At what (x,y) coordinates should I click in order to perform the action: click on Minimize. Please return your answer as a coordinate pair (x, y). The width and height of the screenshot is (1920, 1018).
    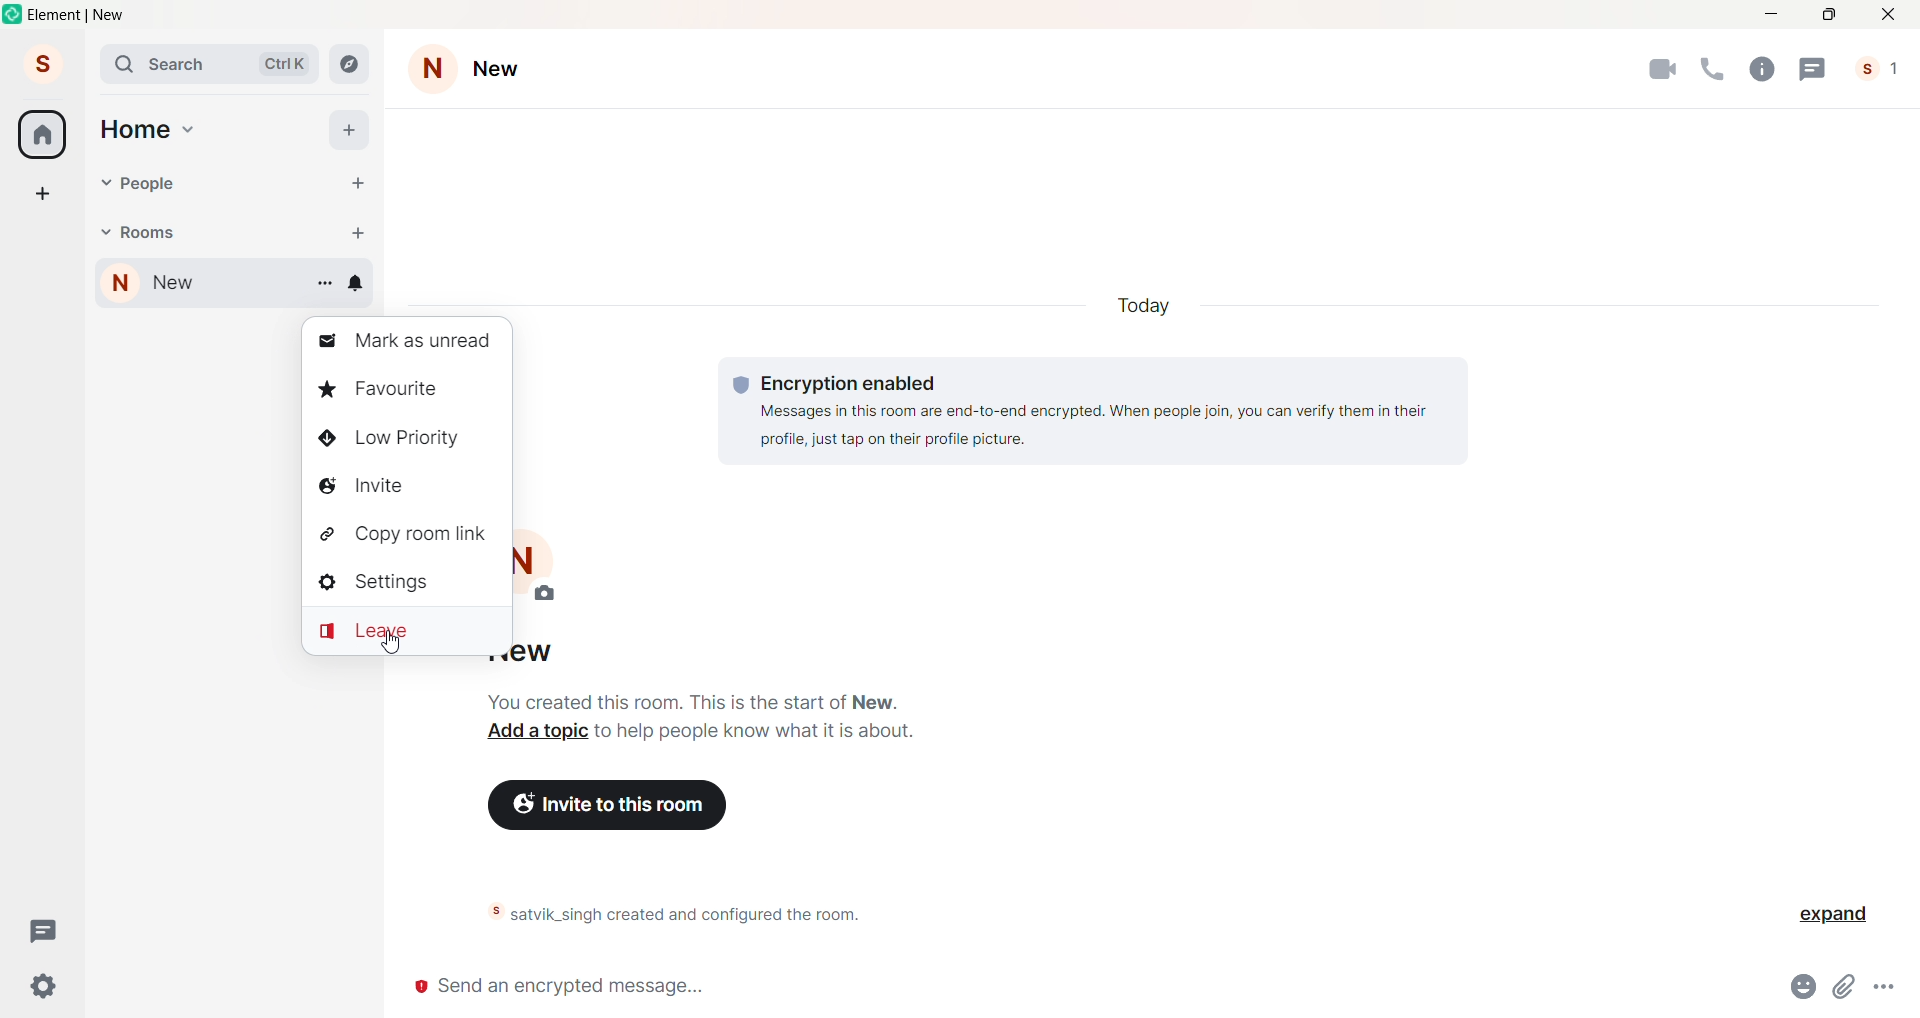
    Looking at the image, I should click on (1774, 15).